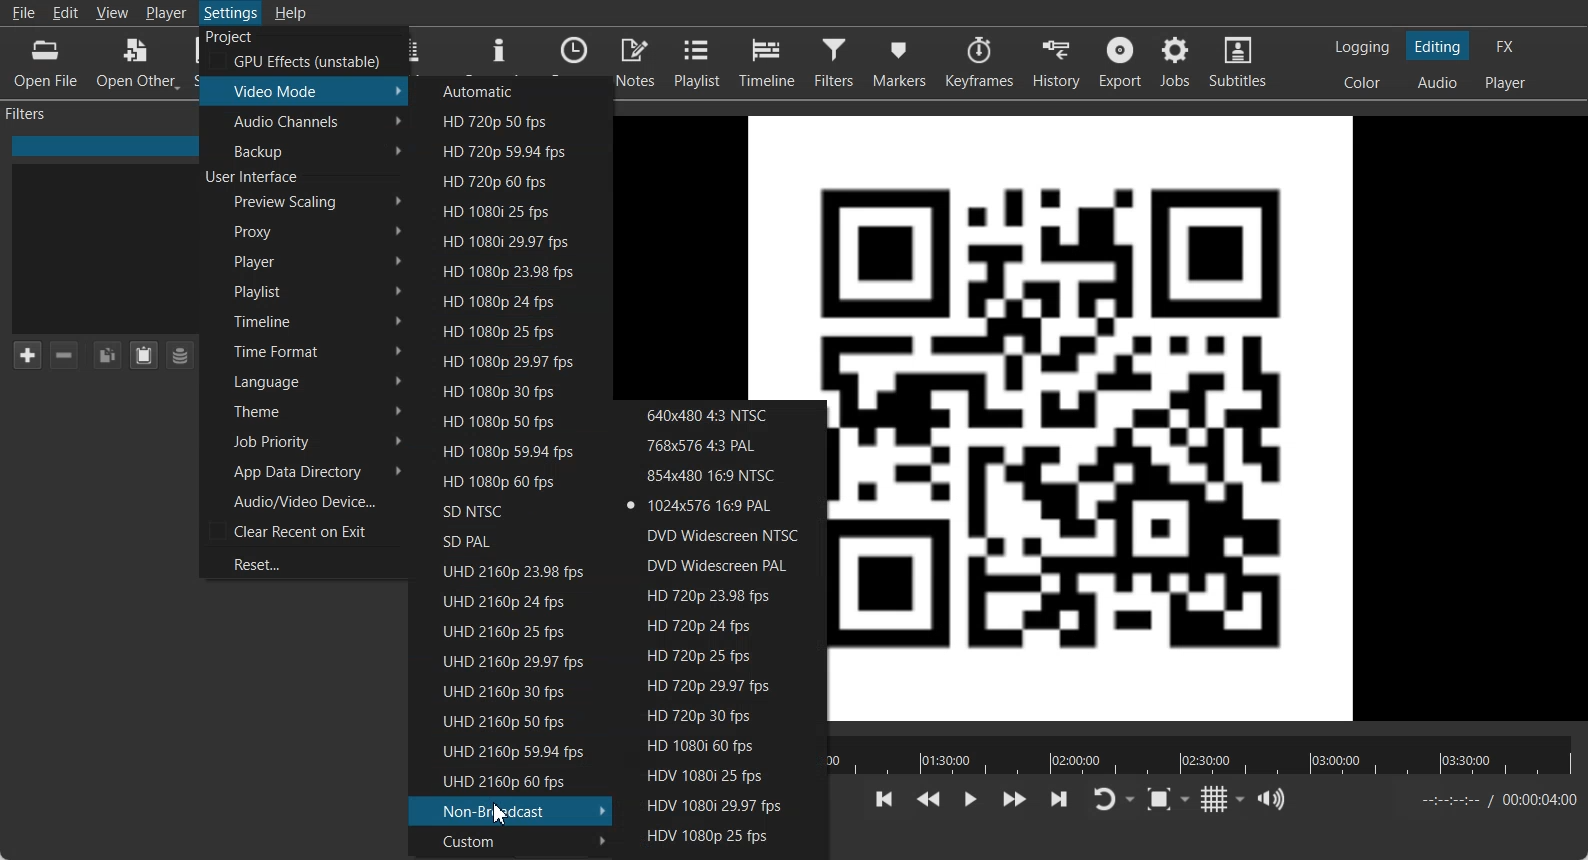 Image resolution: width=1588 pixels, height=860 pixels. Describe the element at coordinates (503, 630) in the screenshot. I see `UHD 2160p 25 fps` at that location.